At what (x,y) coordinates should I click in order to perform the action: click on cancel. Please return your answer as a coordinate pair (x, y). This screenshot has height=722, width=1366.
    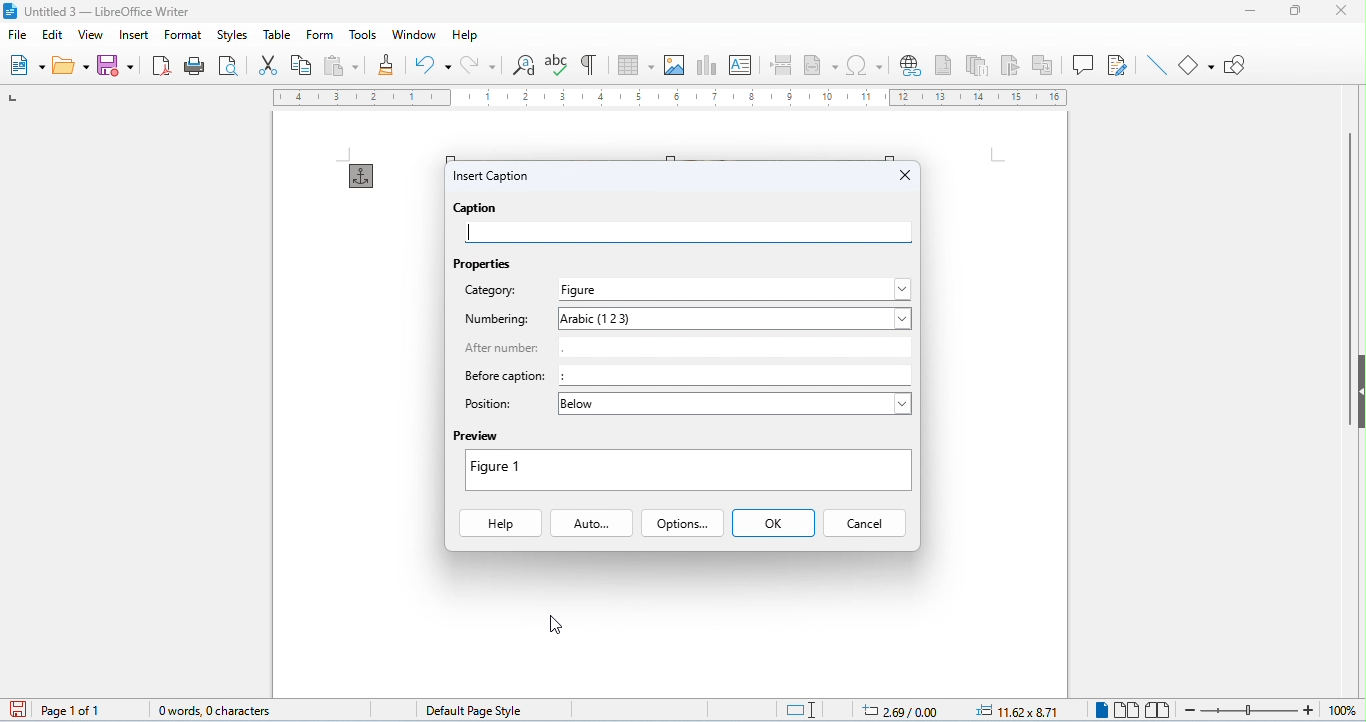
    Looking at the image, I should click on (867, 523).